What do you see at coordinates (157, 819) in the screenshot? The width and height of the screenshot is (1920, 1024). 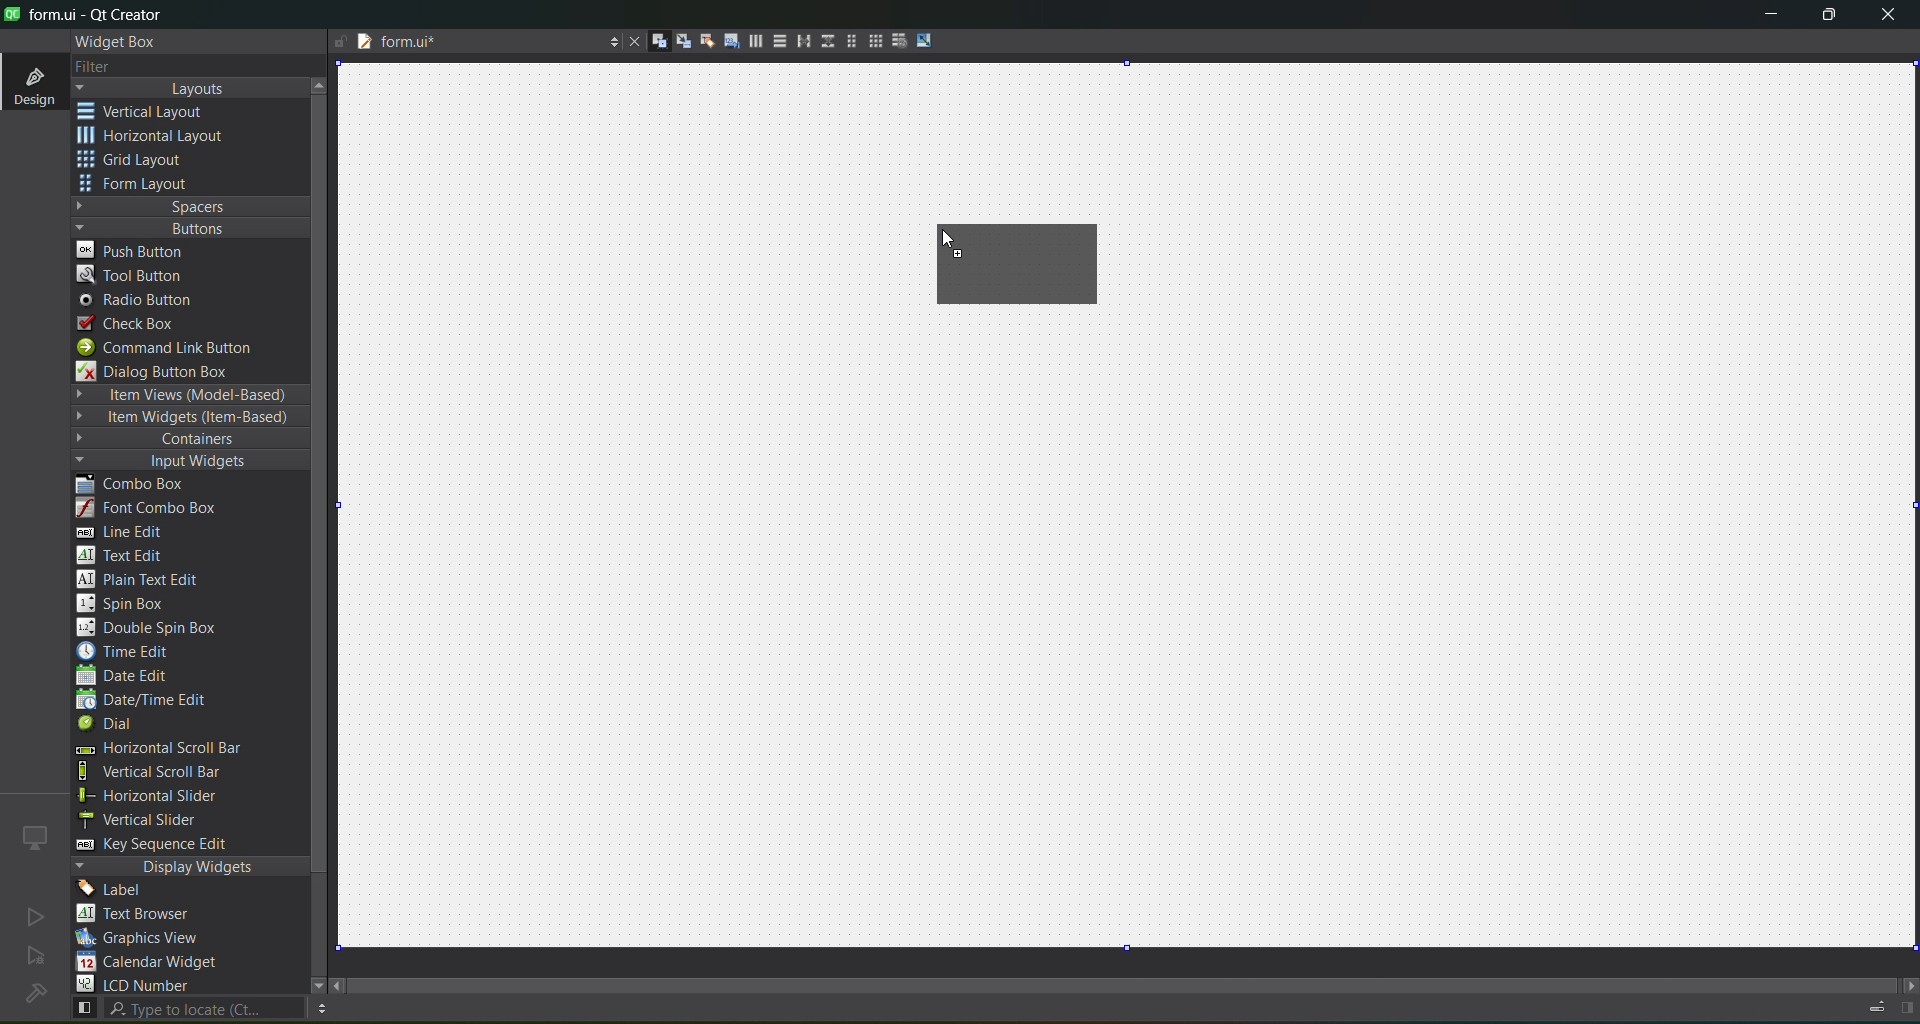 I see `vertical slider` at bounding box center [157, 819].